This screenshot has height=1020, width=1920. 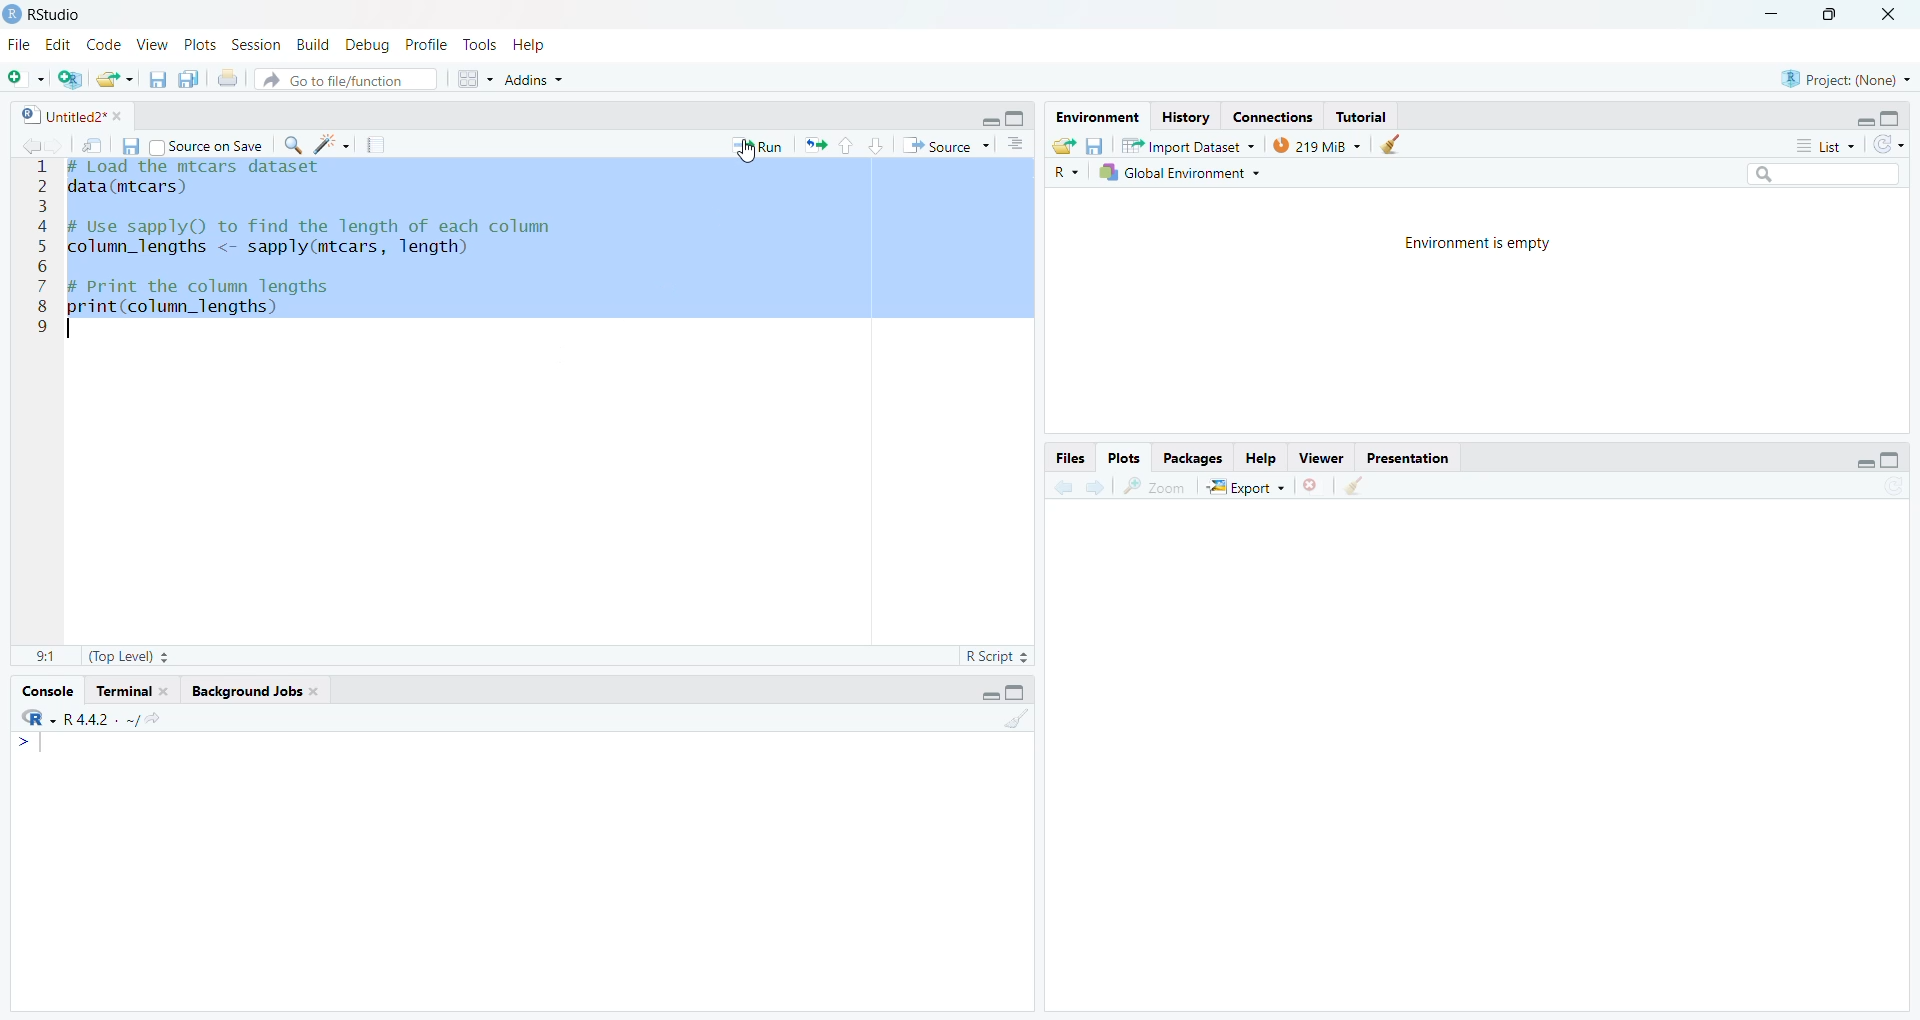 What do you see at coordinates (1019, 145) in the screenshot?
I see `Show document outline` at bounding box center [1019, 145].